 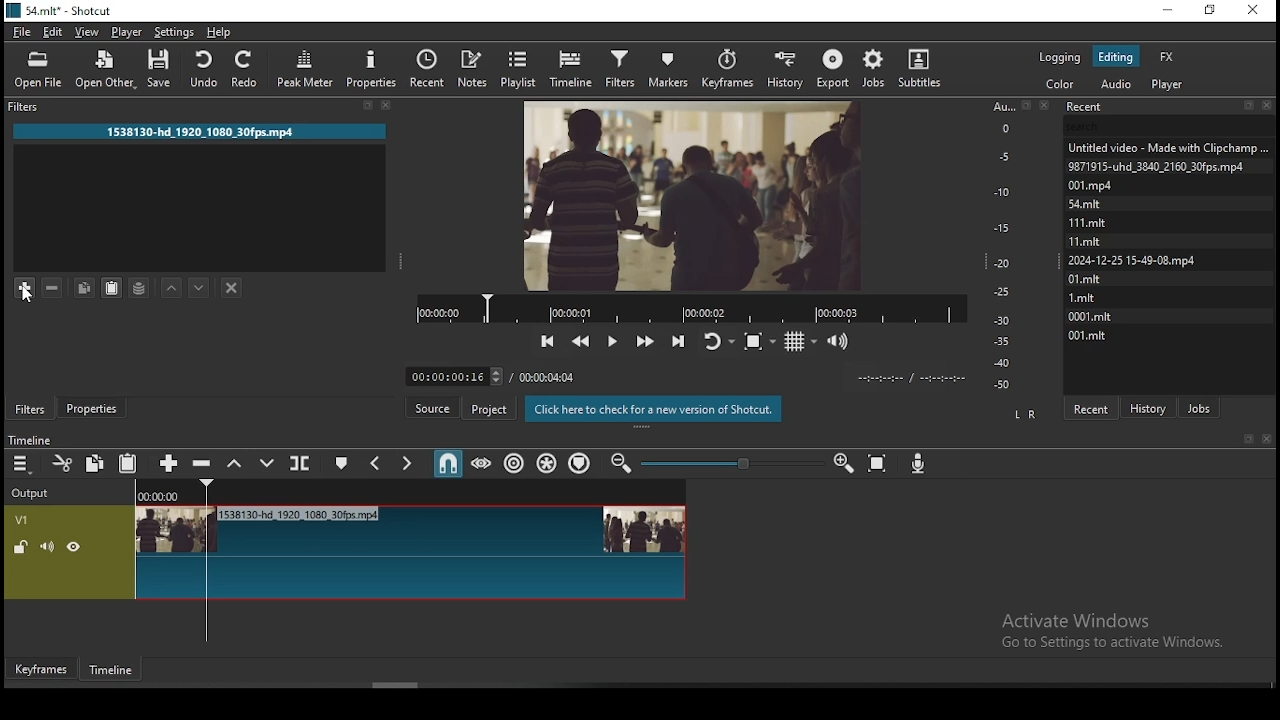 I want to click on create/edit marker, so click(x=343, y=464).